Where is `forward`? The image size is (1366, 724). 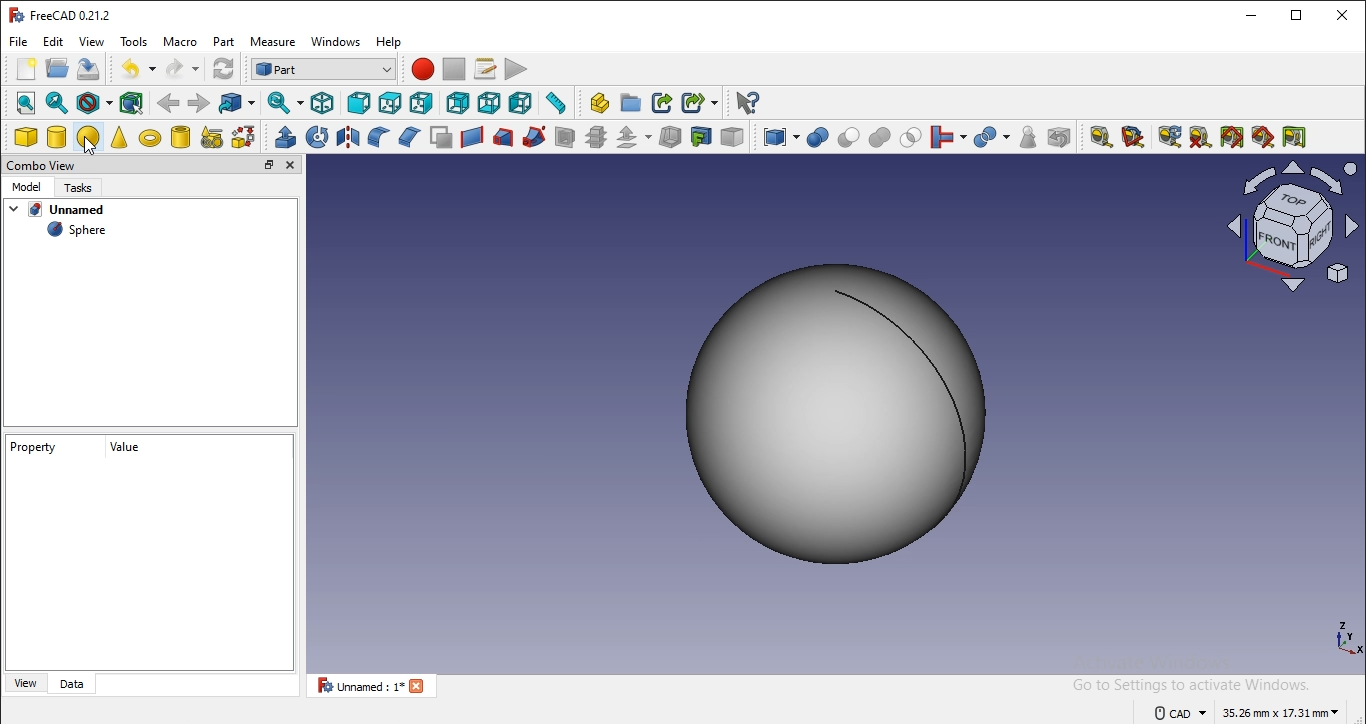
forward is located at coordinates (199, 101).